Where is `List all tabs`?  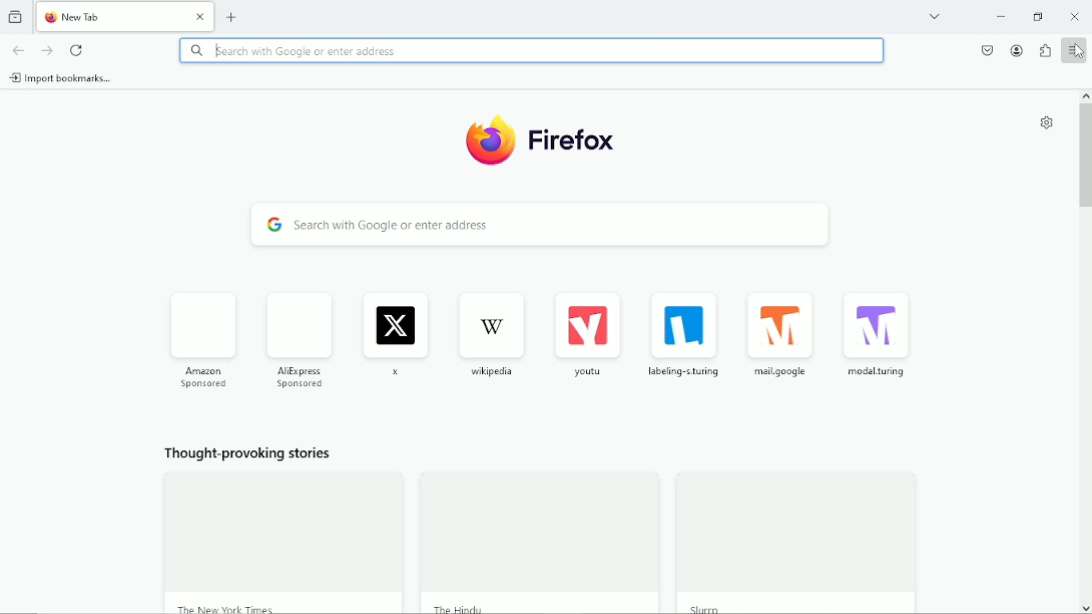
List all tabs is located at coordinates (936, 16).